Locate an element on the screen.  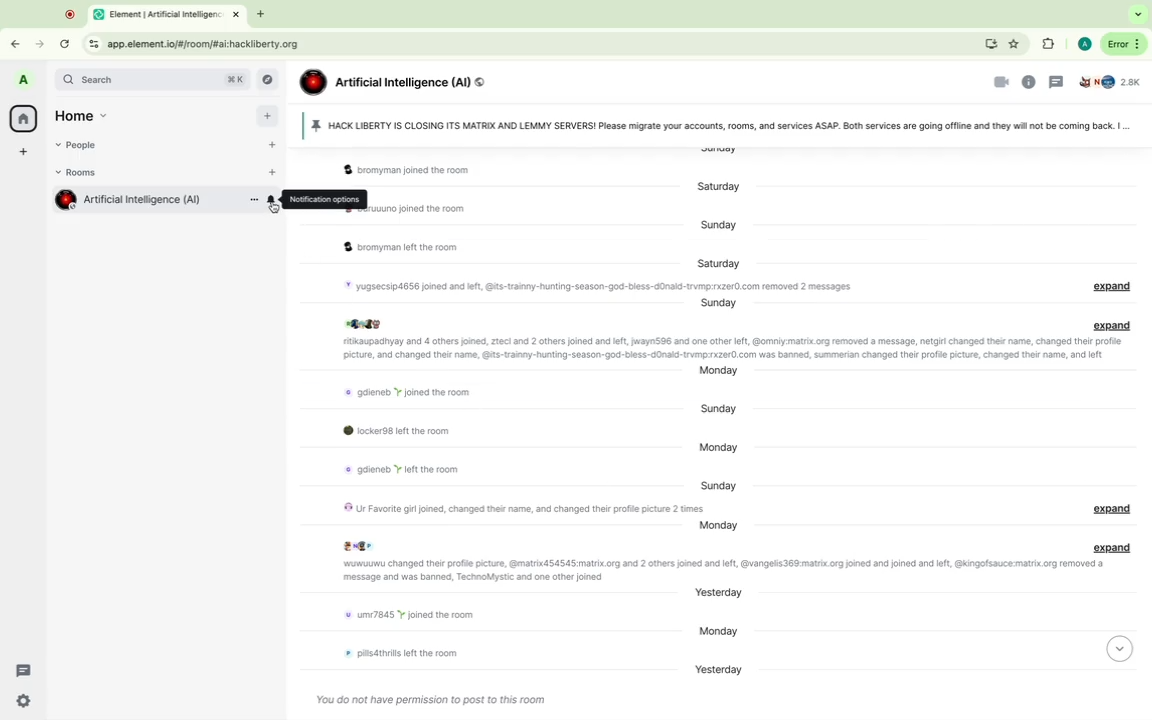
Threads is located at coordinates (1056, 82).